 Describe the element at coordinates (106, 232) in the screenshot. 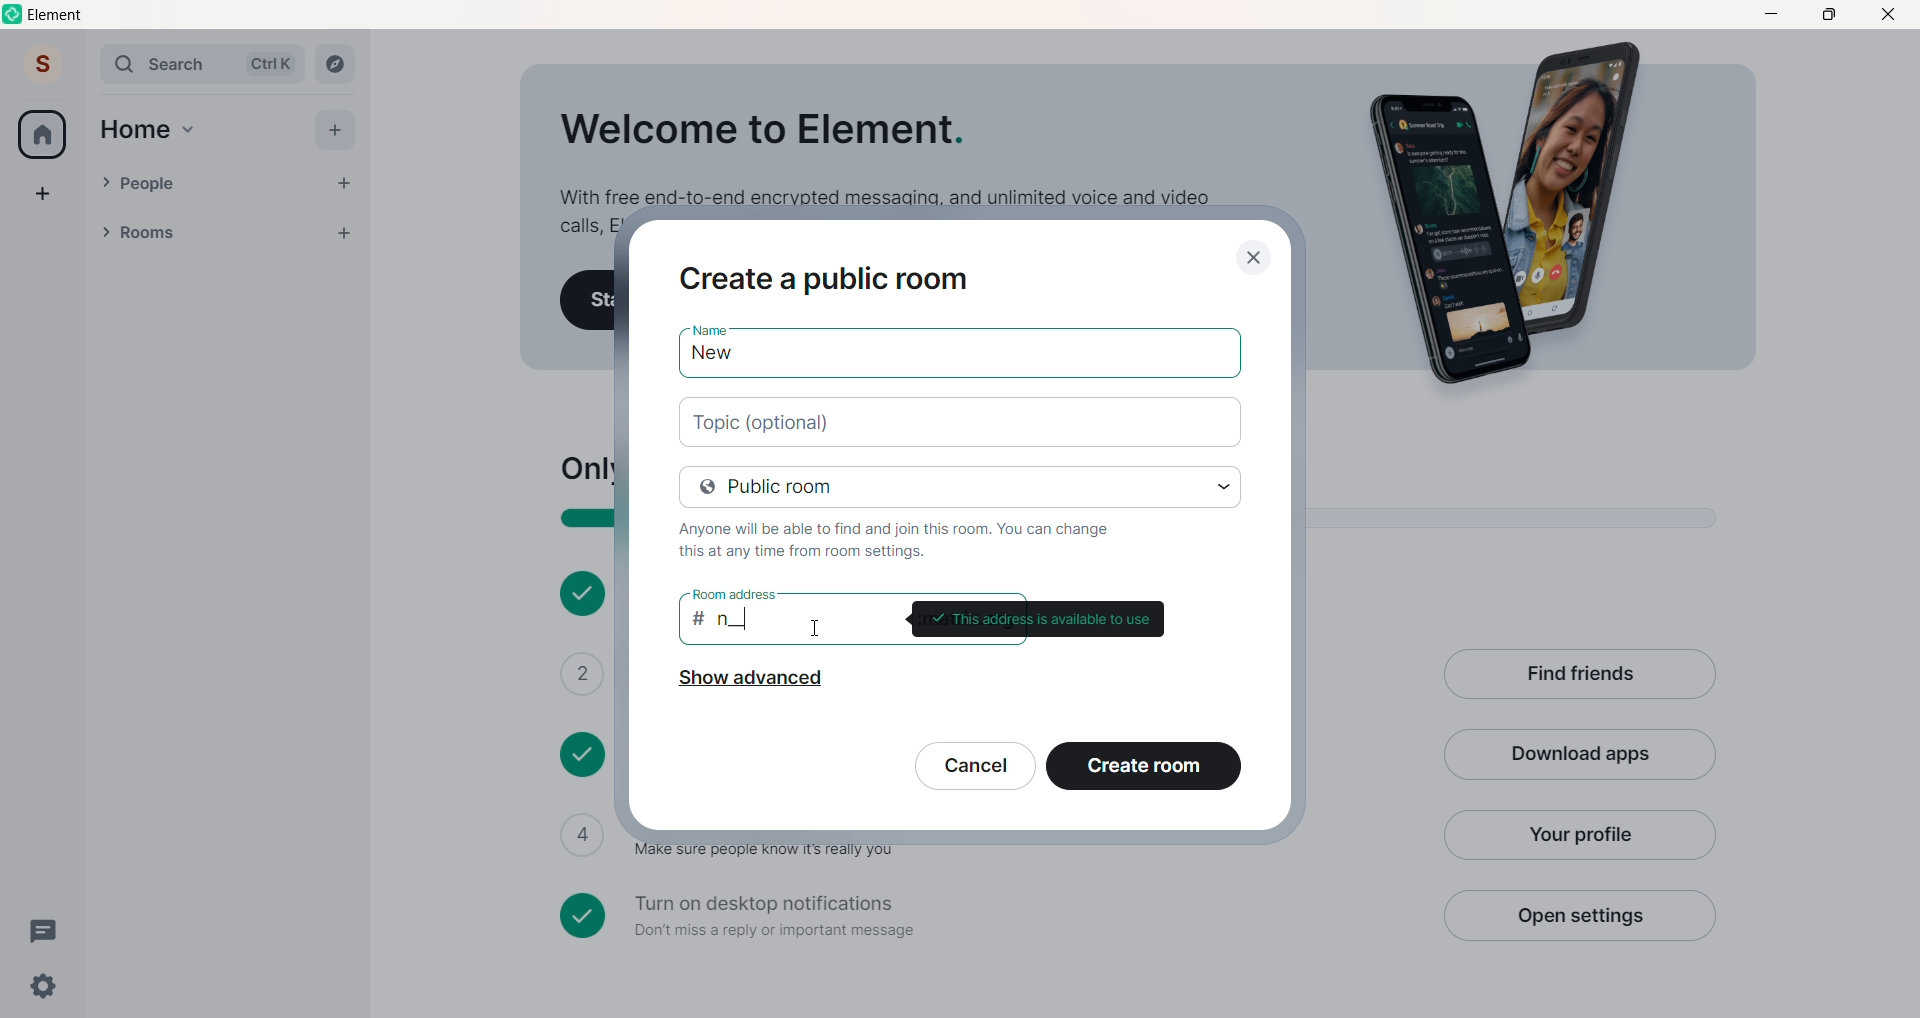

I see `Room Drop Down` at that location.